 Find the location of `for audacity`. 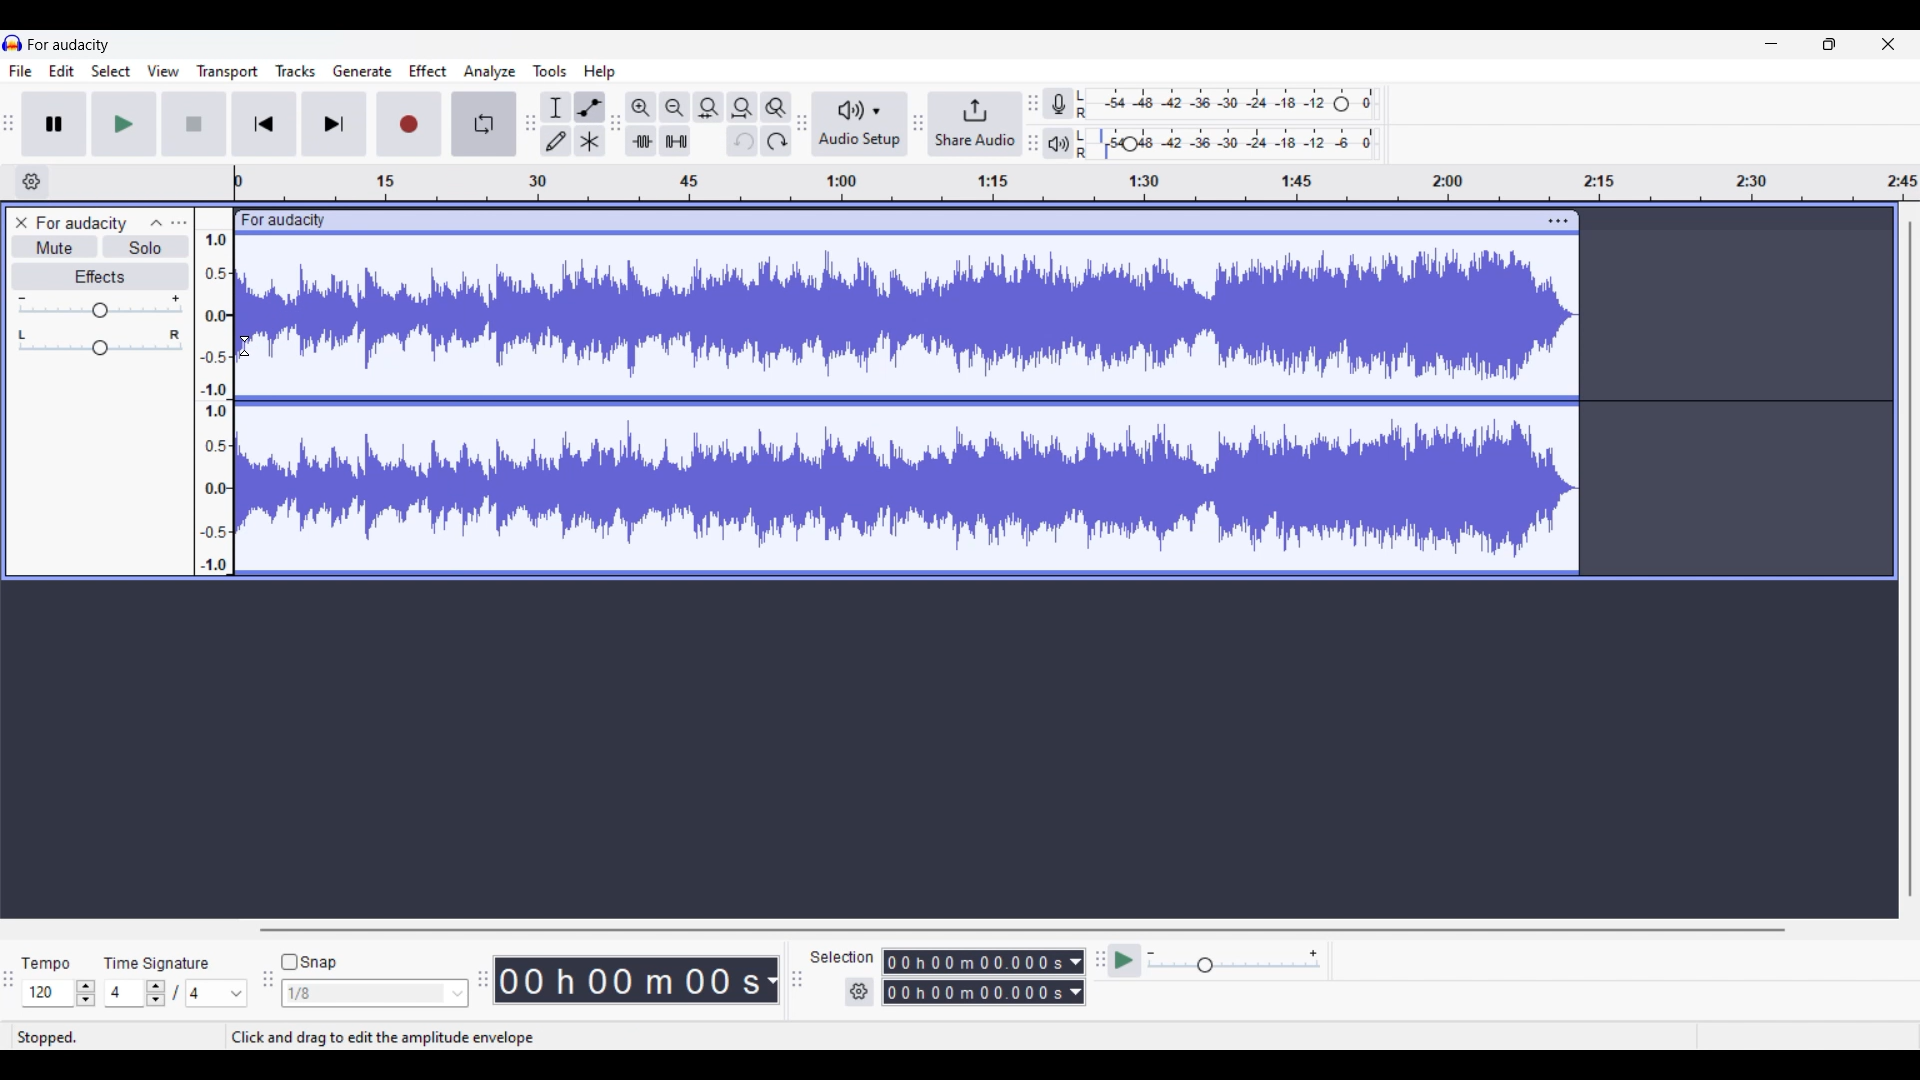

for audacity is located at coordinates (82, 223).